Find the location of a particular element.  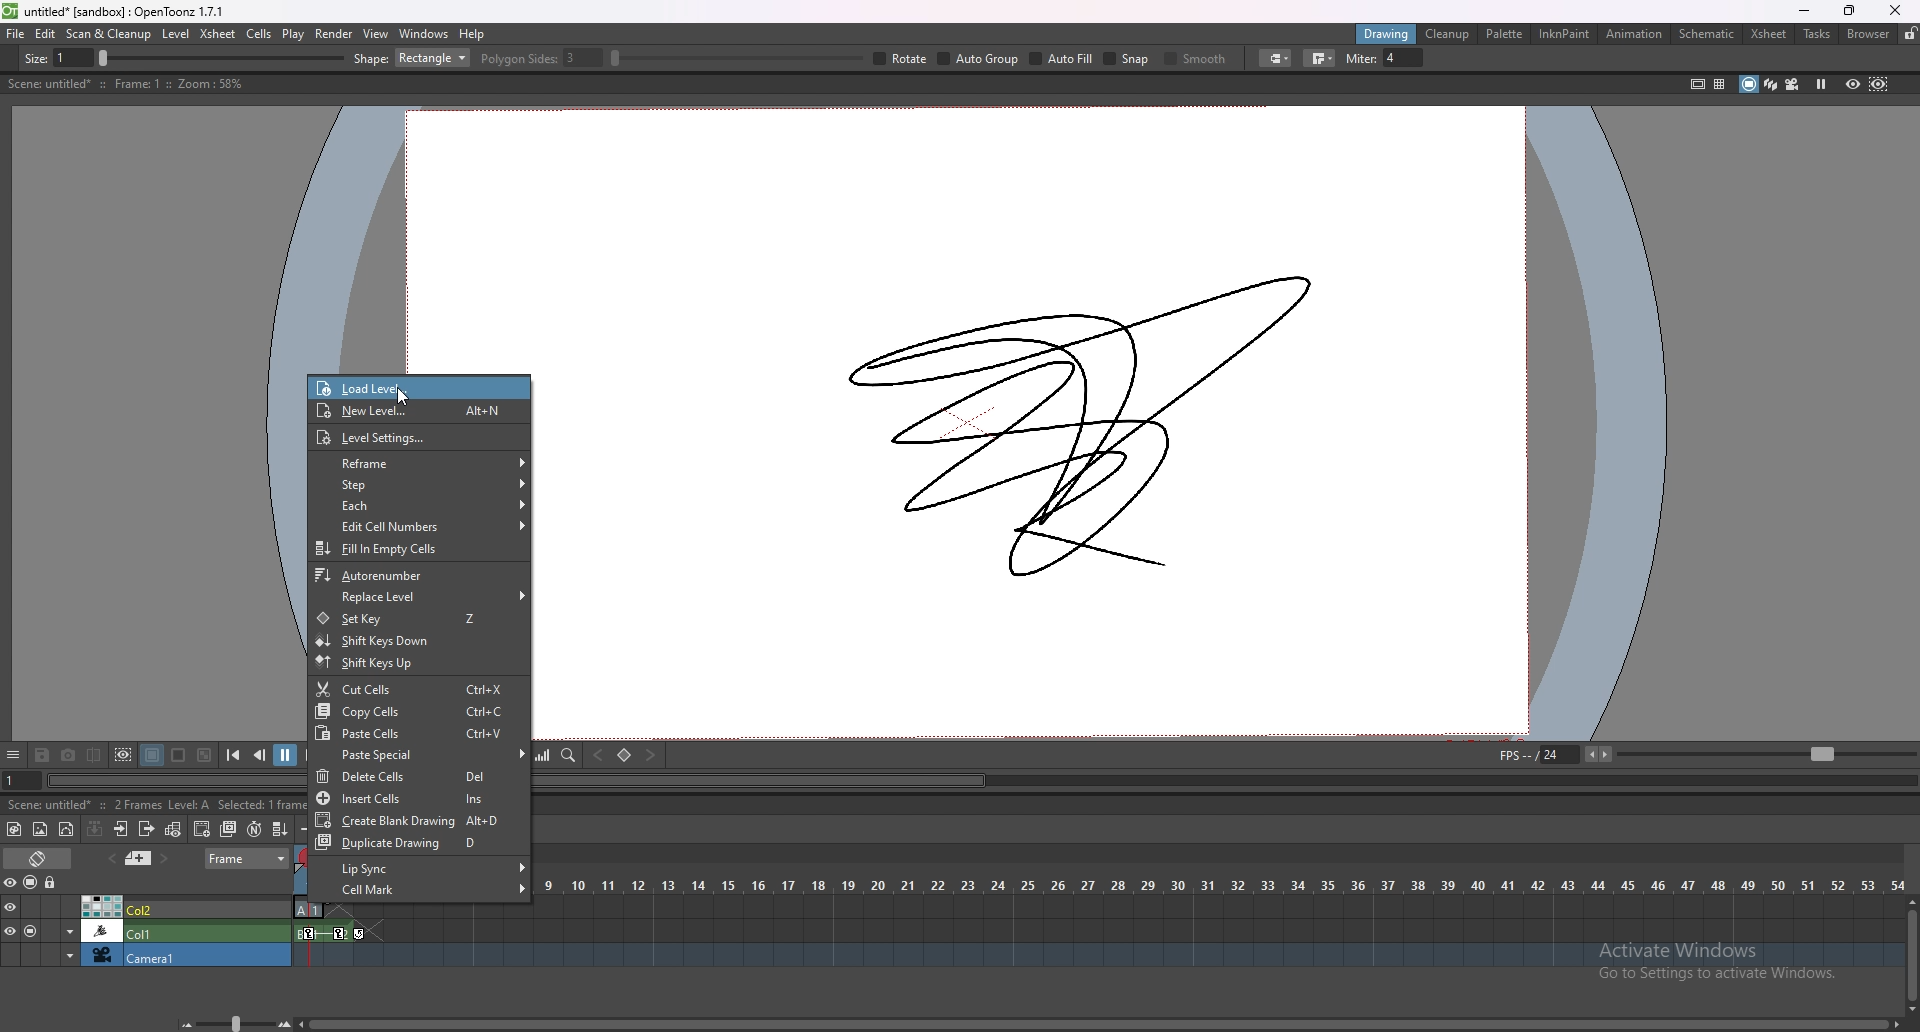

previous key is located at coordinates (596, 756).